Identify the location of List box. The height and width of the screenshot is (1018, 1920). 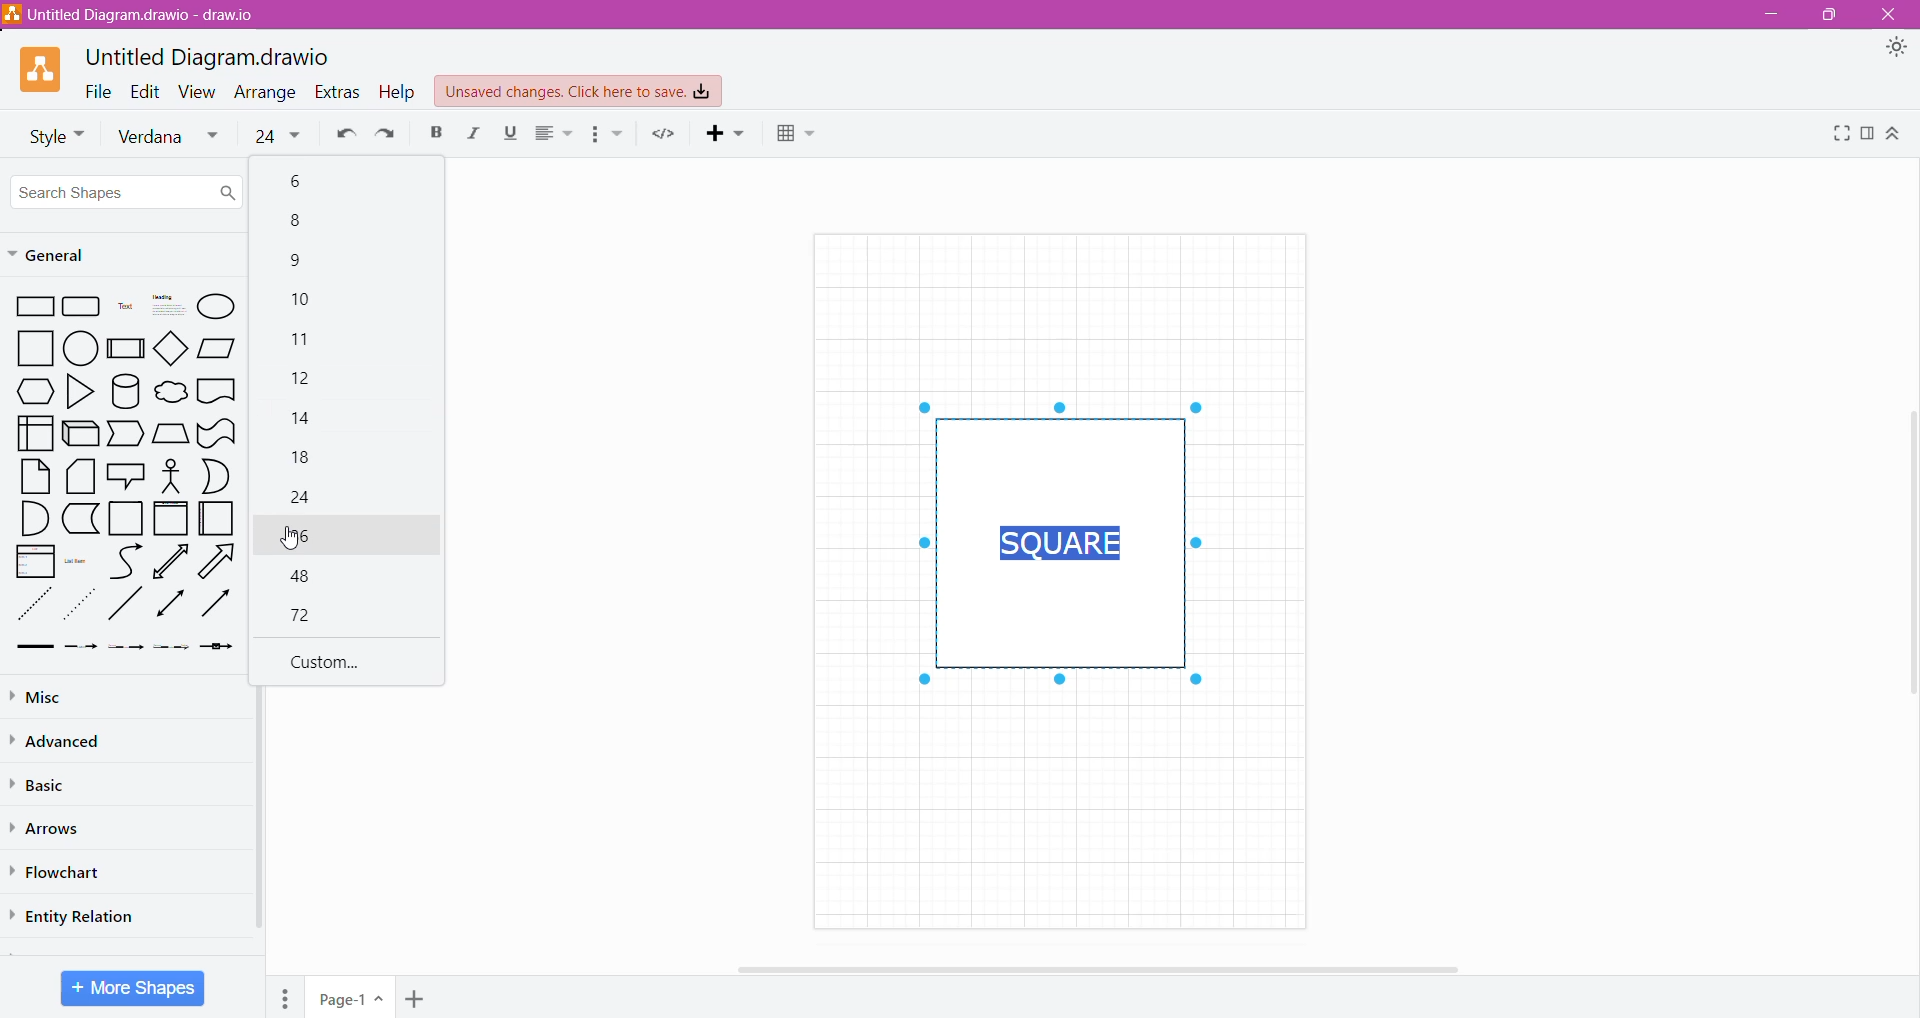
(30, 563).